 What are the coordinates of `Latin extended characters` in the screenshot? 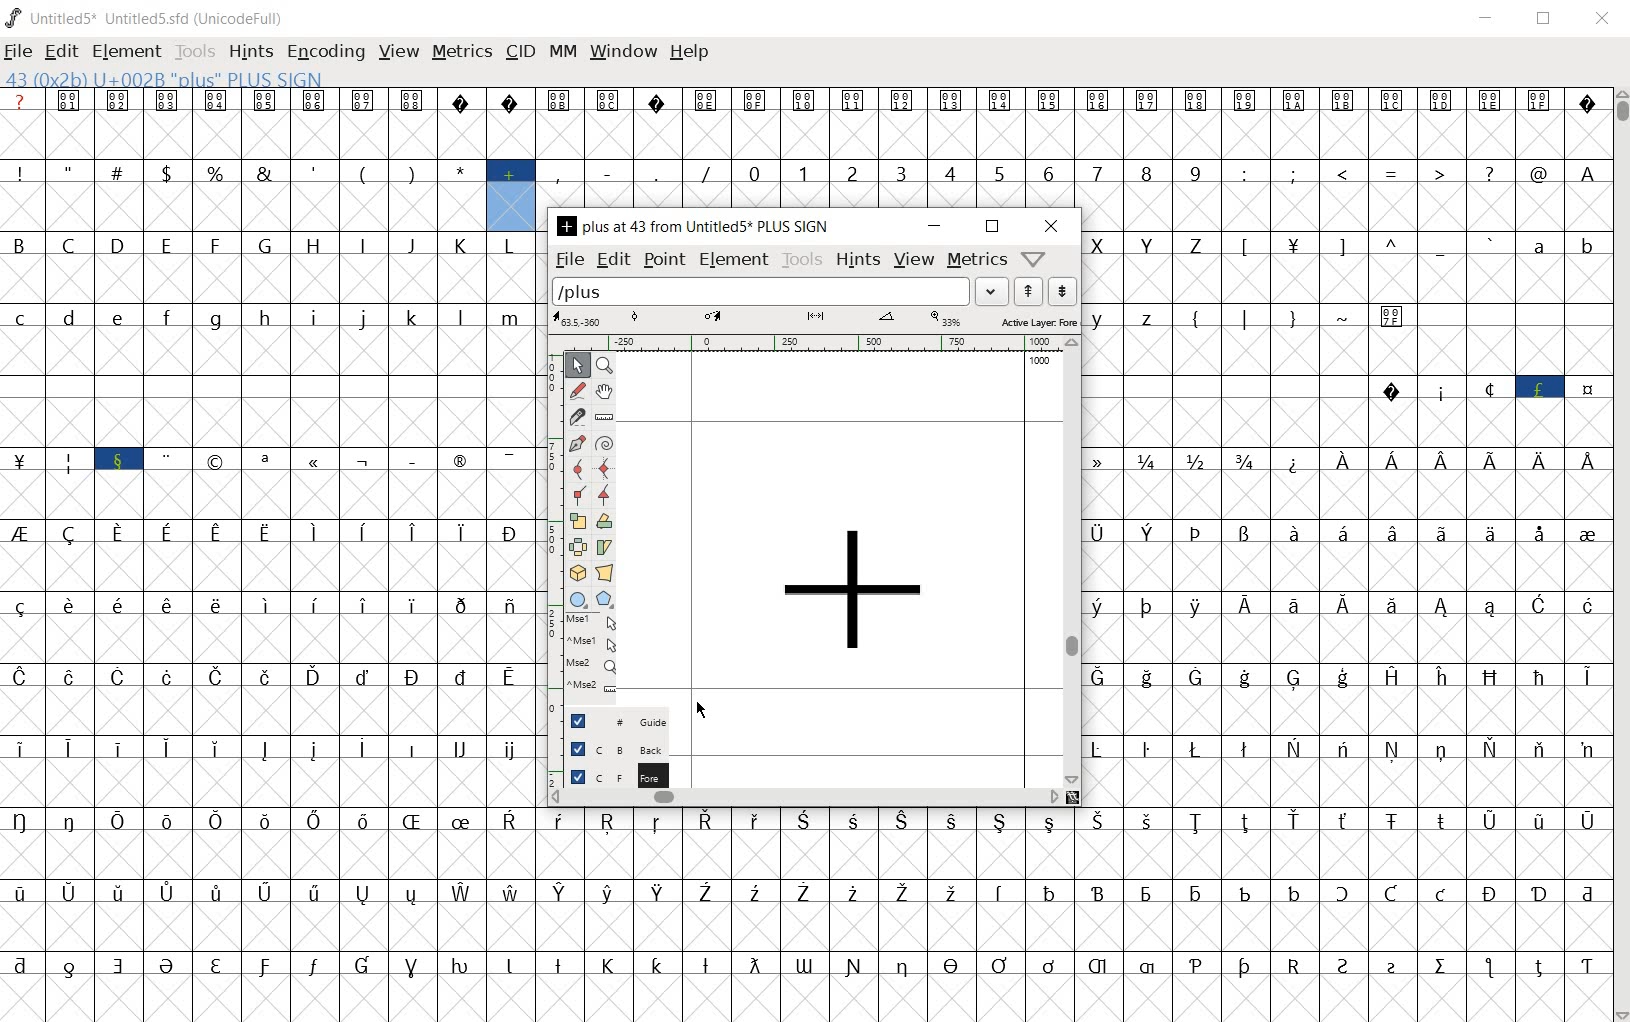 It's located at (1465, 485).